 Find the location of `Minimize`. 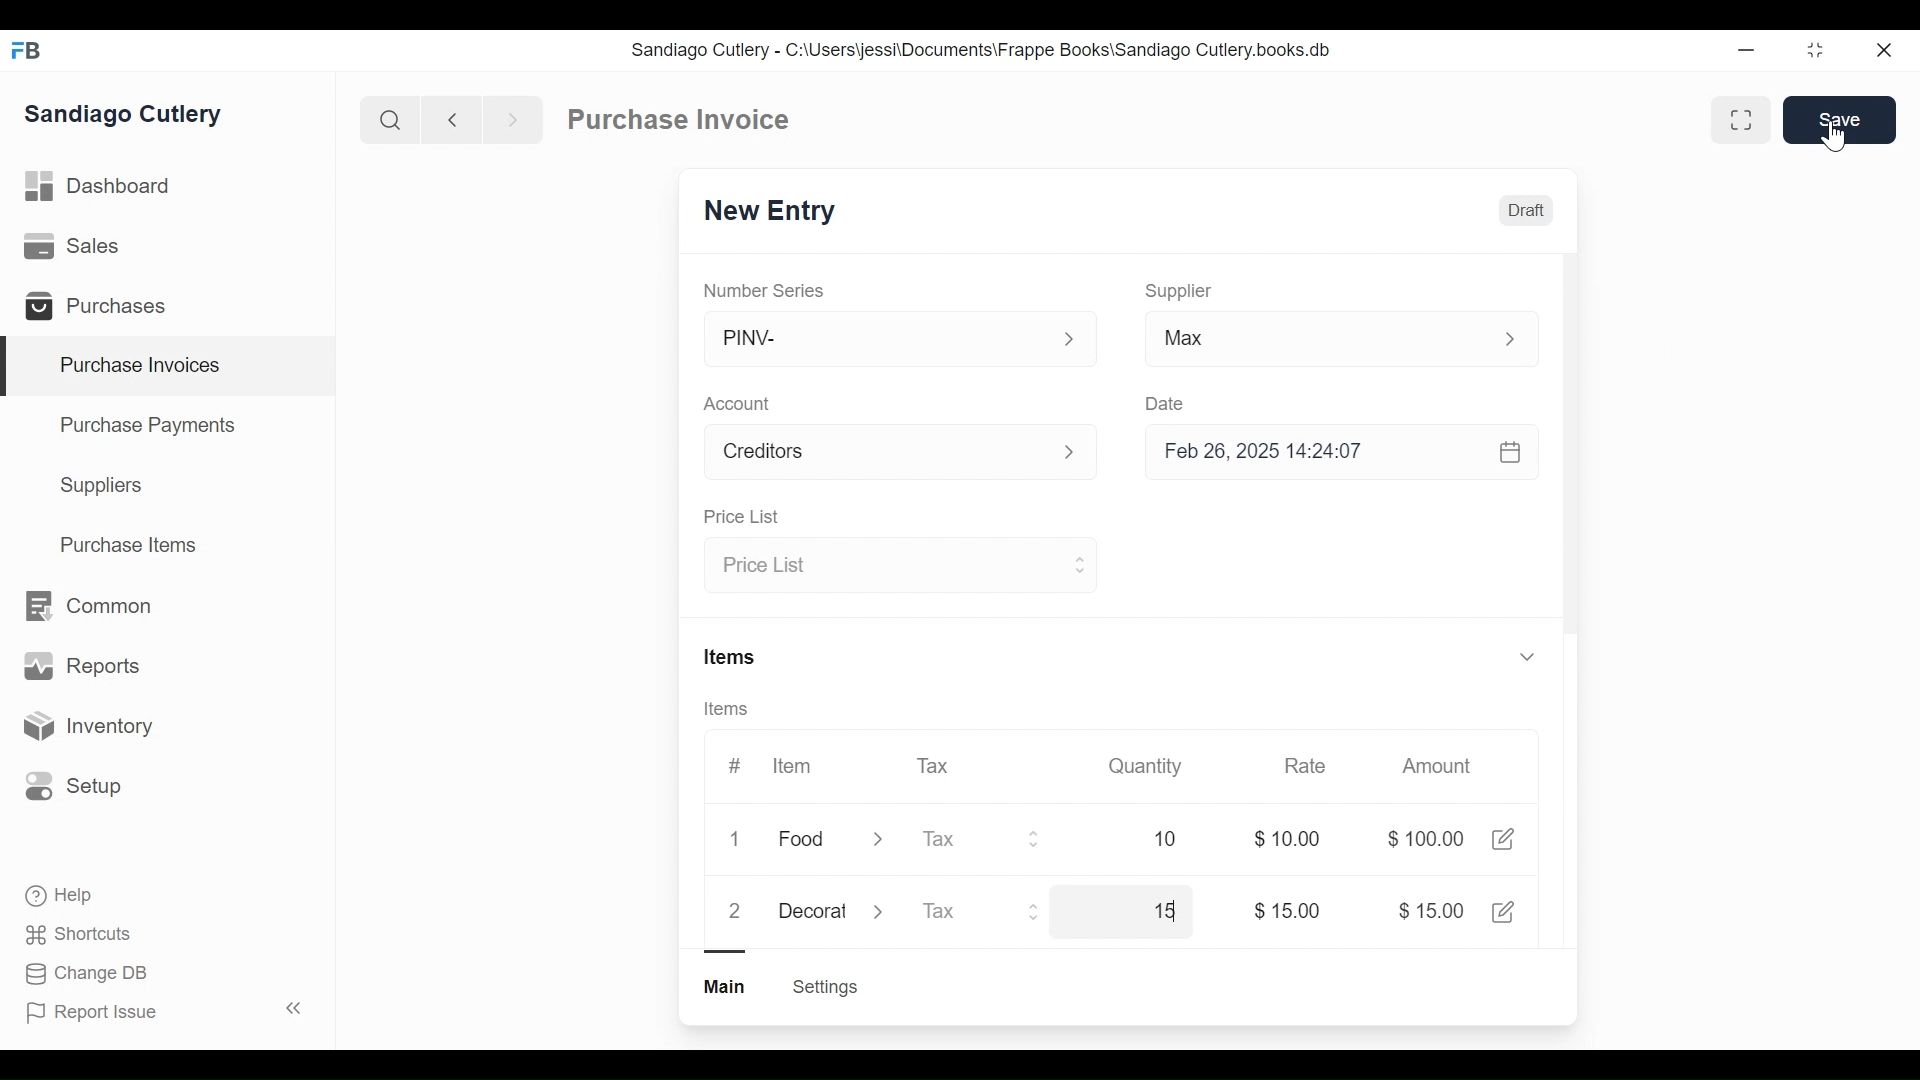

Minimize is located at coordinates (1742, 51).